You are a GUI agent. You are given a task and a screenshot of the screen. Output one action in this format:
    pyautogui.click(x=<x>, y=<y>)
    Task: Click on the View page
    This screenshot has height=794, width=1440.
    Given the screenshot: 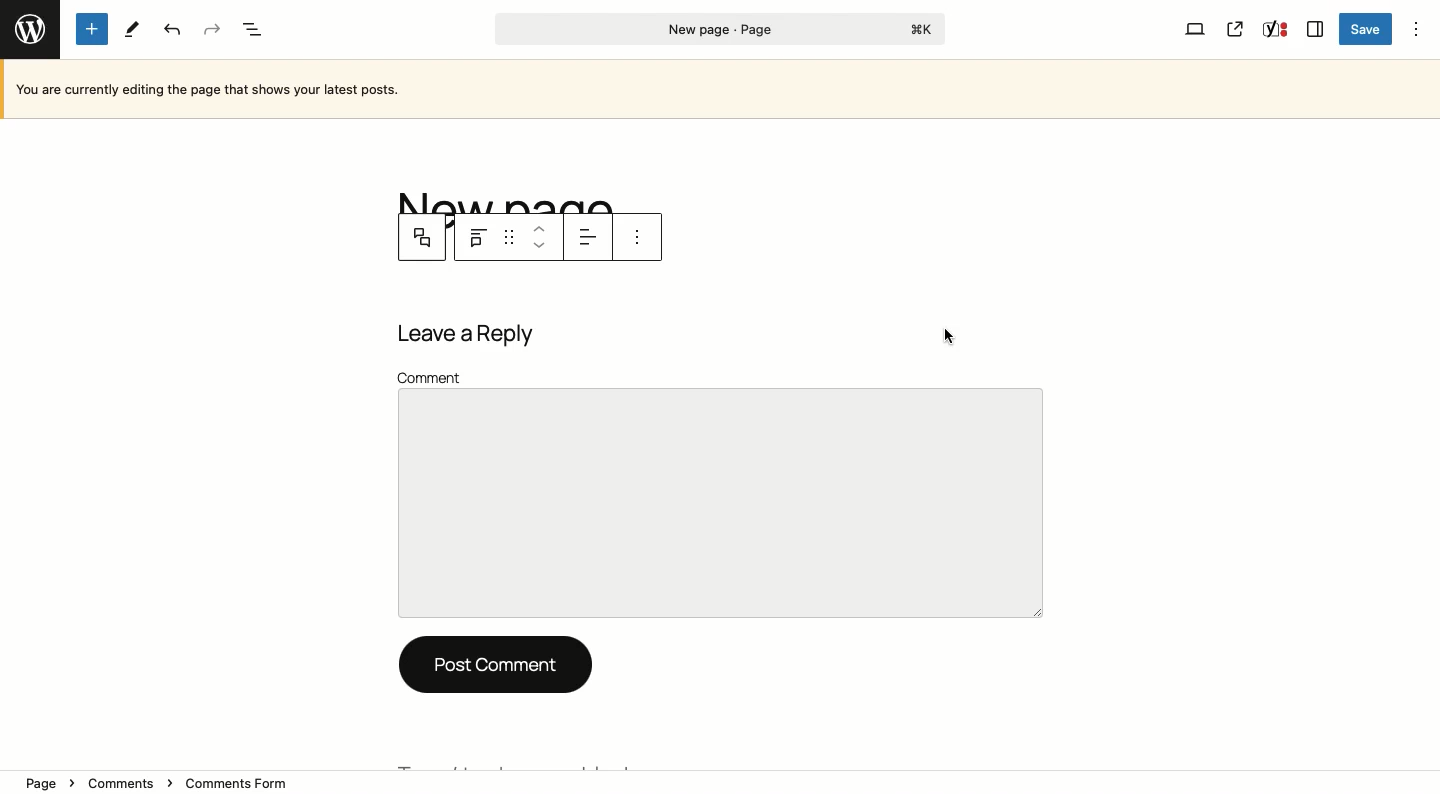 What is the action you would take?
    pyautogui.click(x=1236, y=28)
    